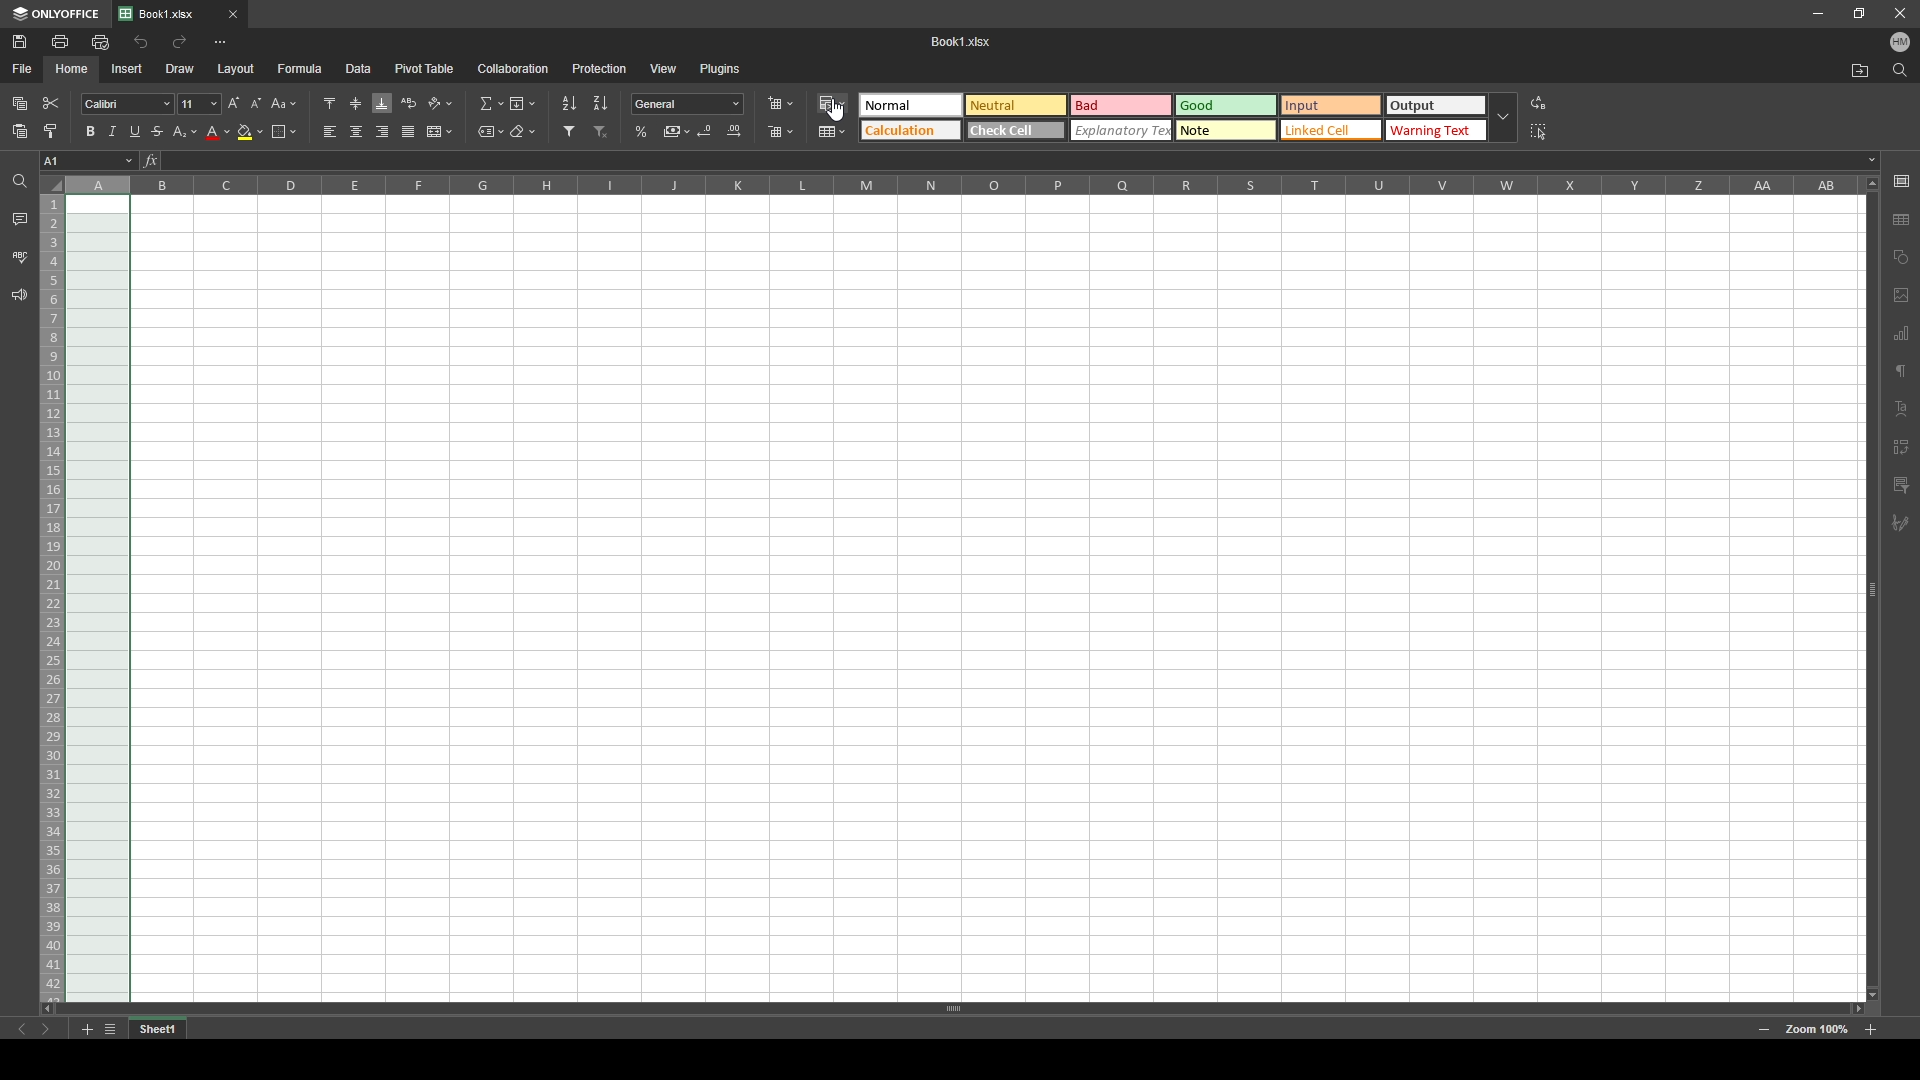  Describe the element at coordinates (1902, 257) in the screenshot. I see `shapes` at that location.